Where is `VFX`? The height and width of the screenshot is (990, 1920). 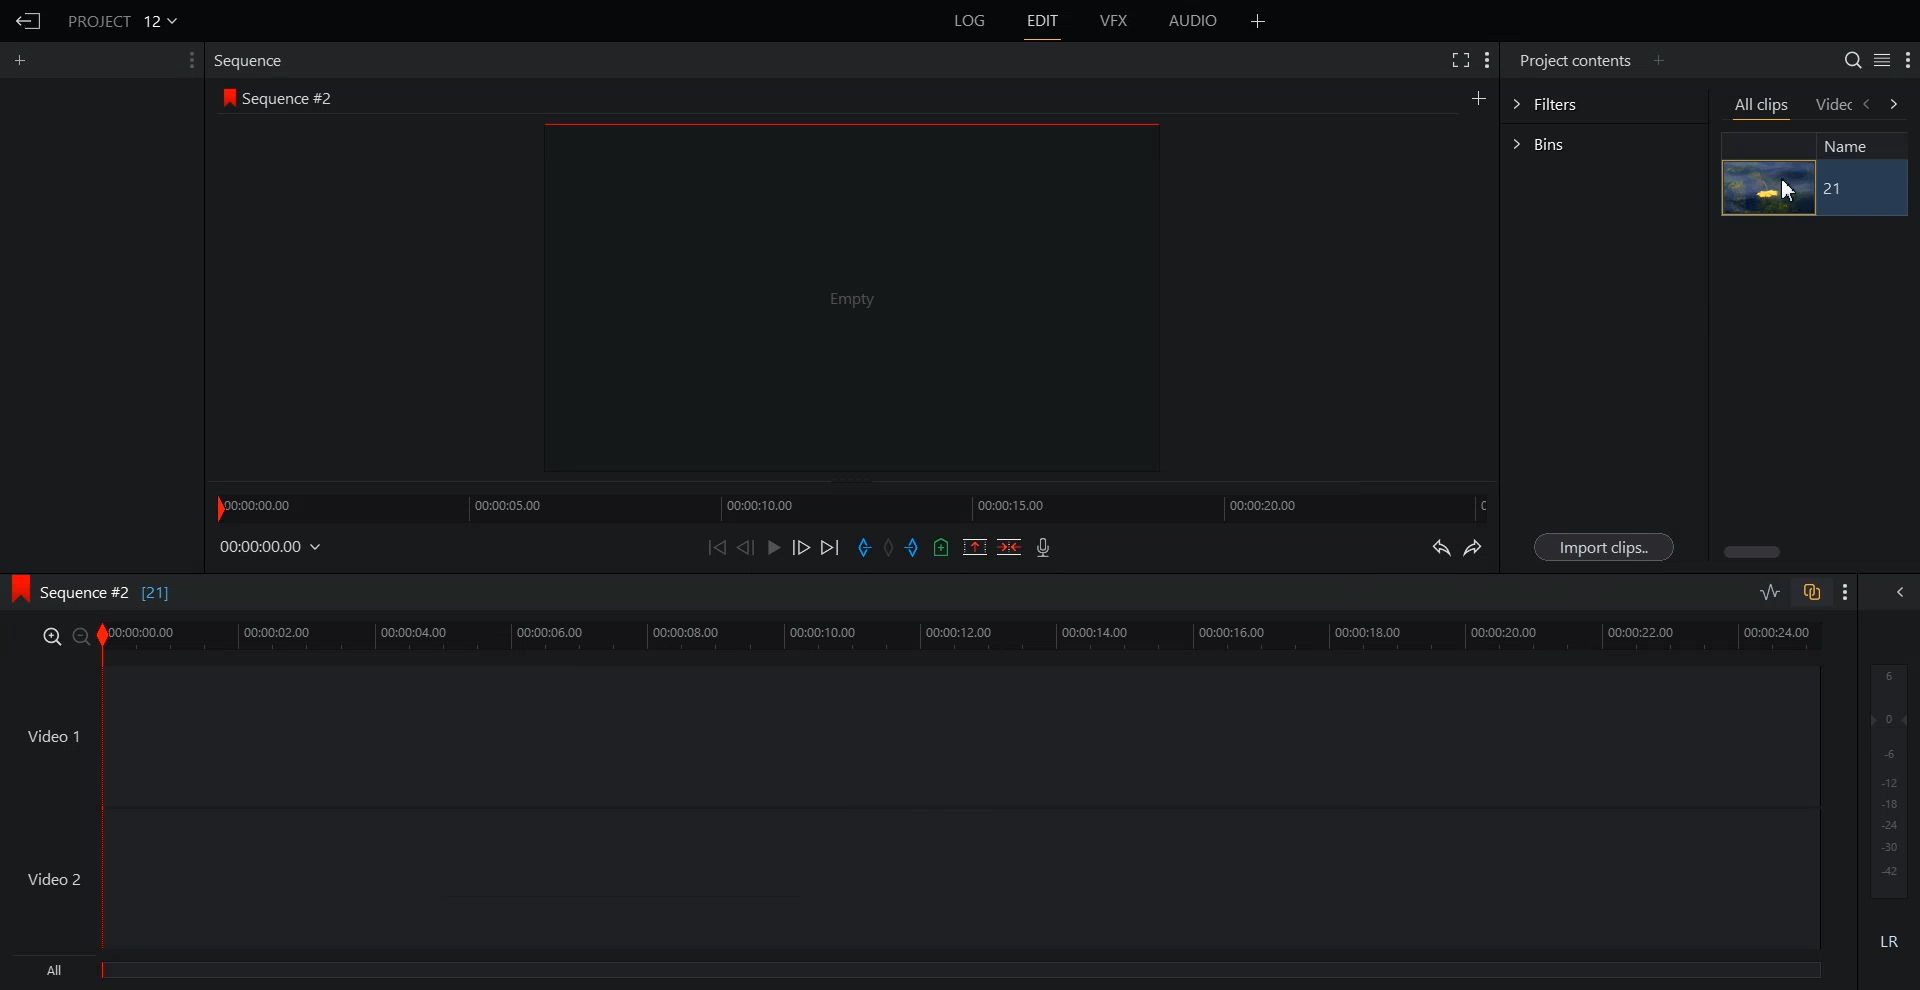
VFX is located at coordinates (1115, 21).